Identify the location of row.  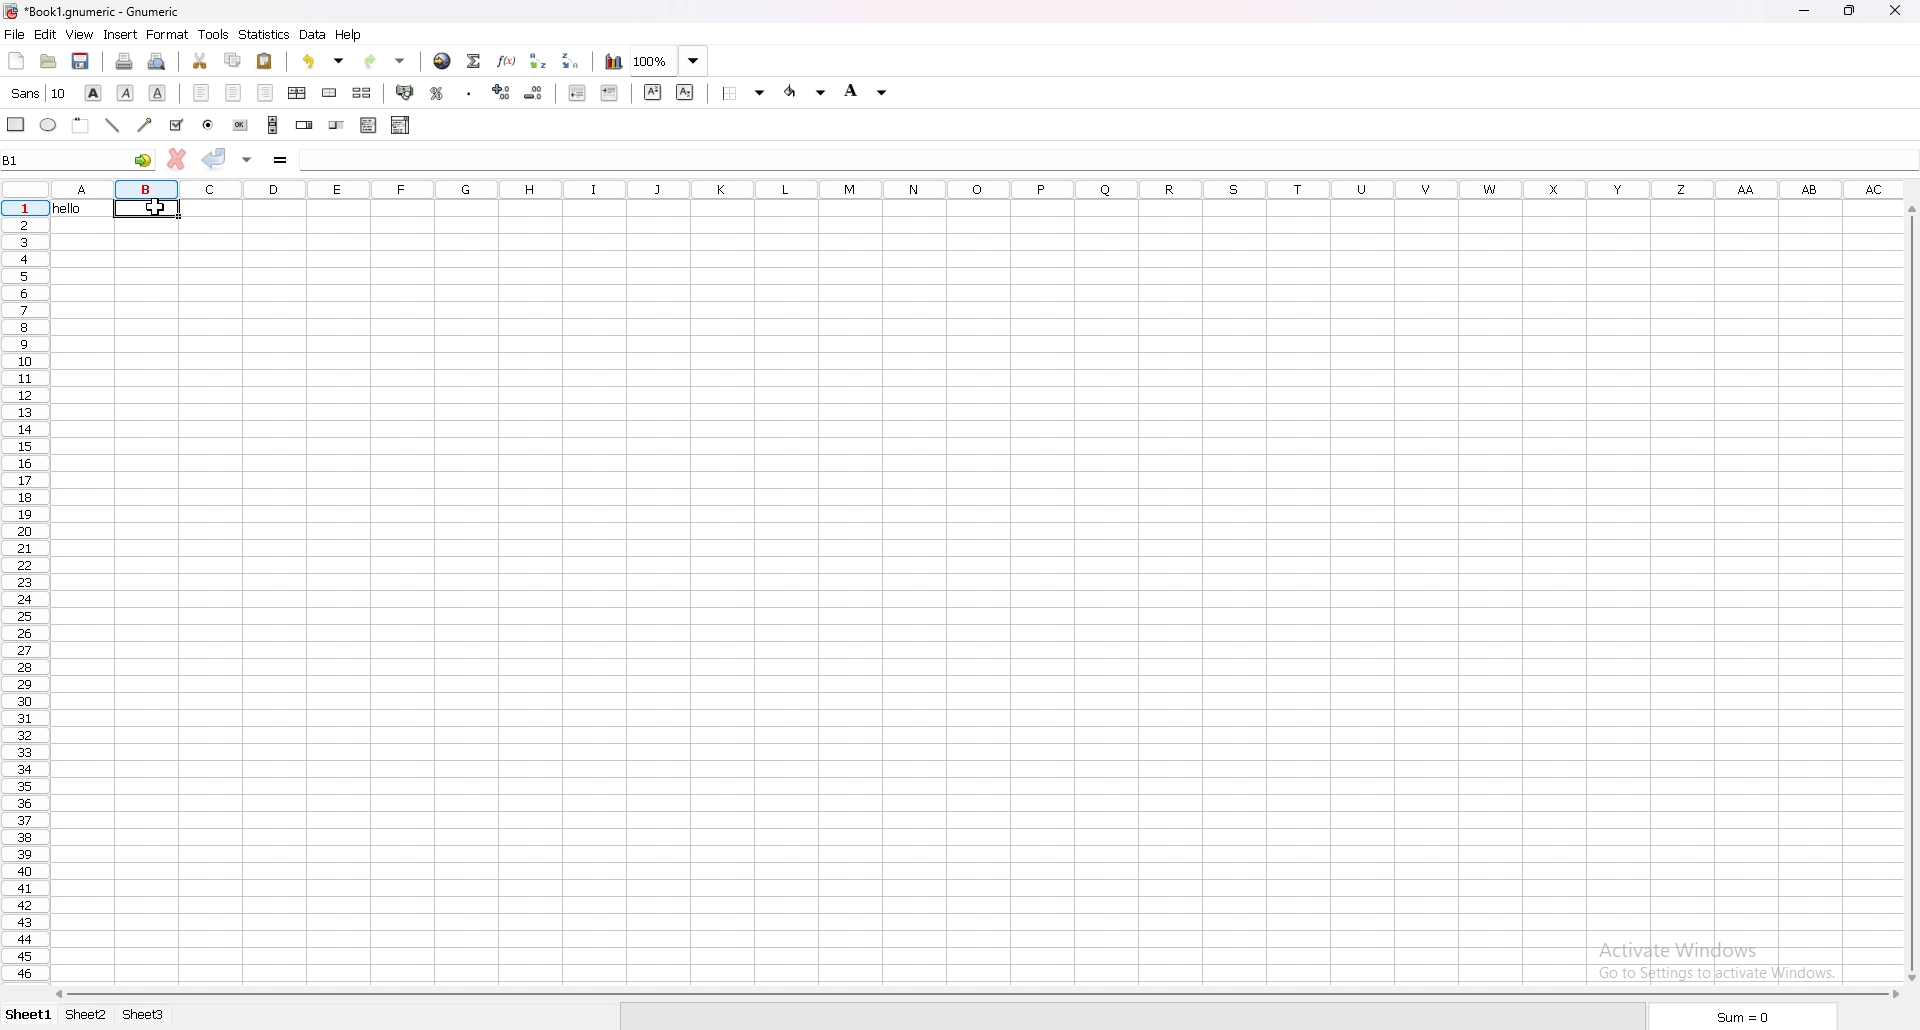
(23, 594).